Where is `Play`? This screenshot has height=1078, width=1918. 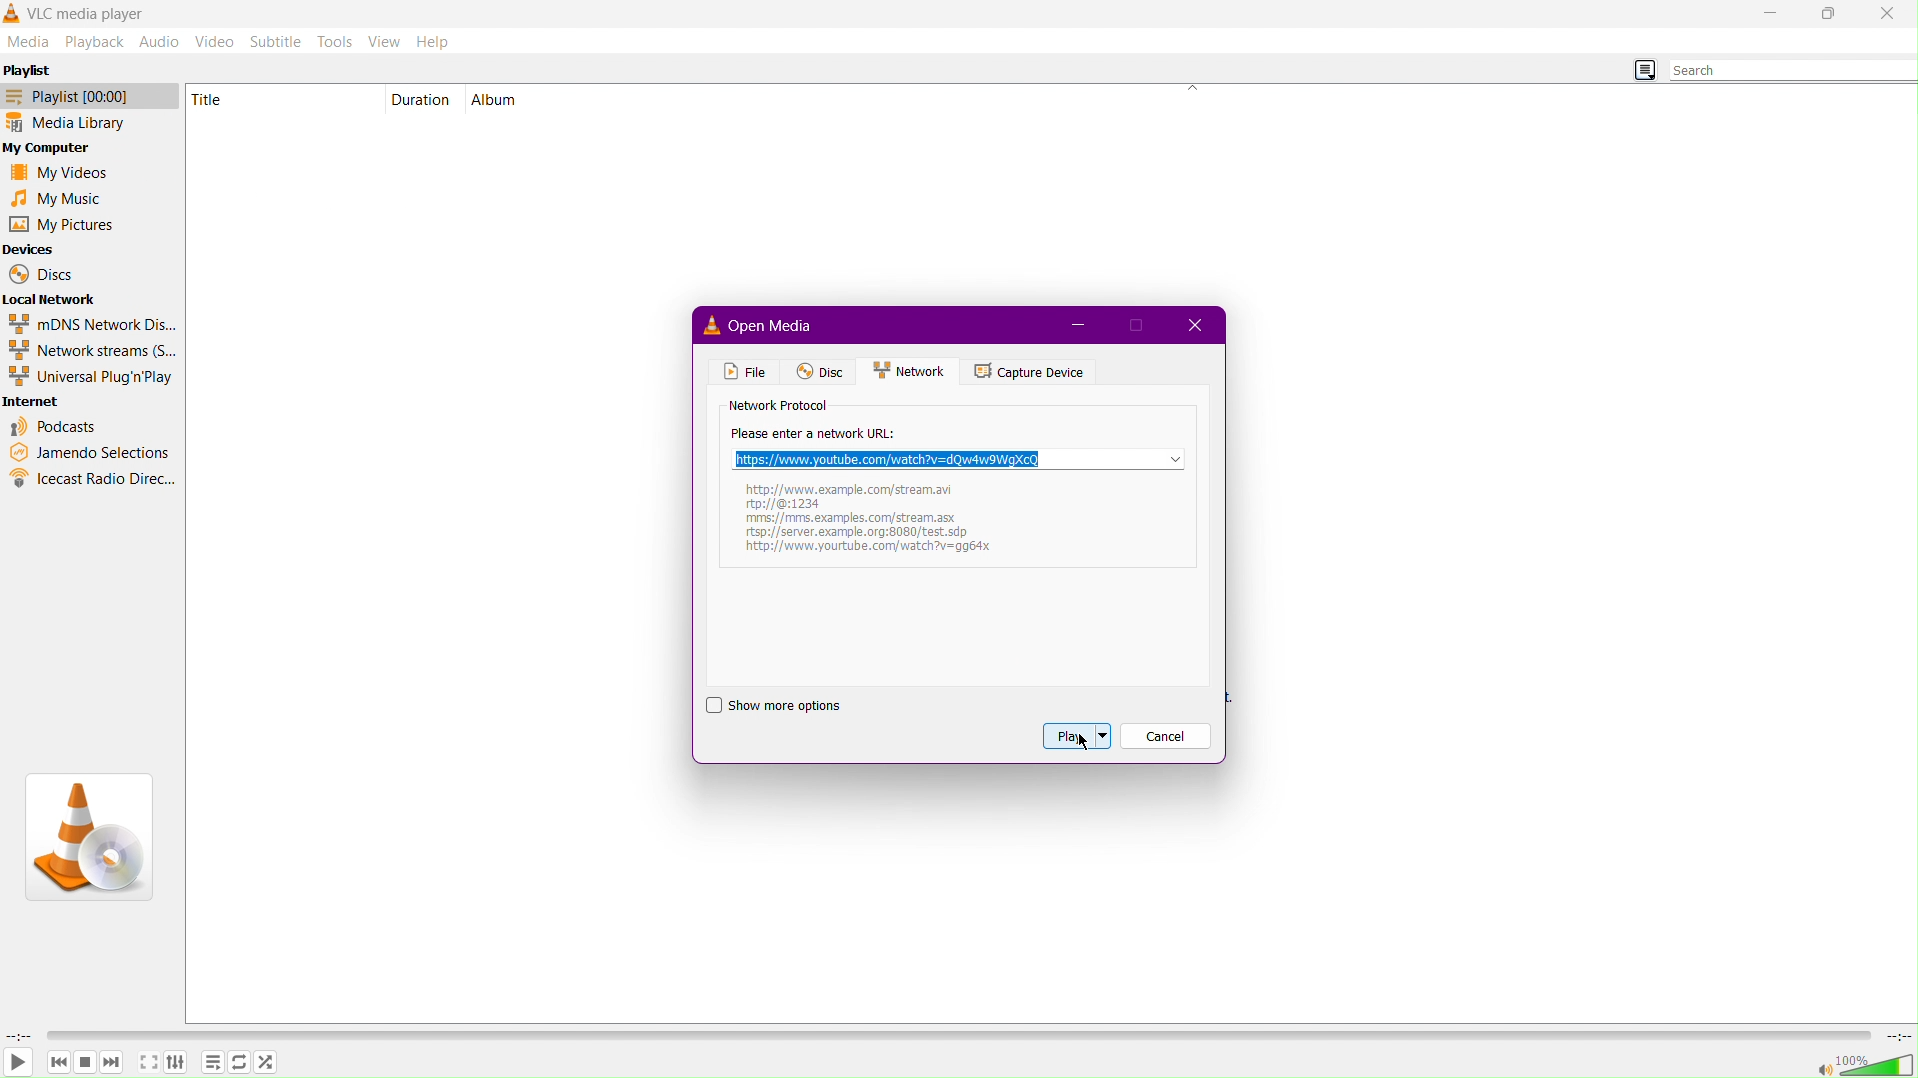 Play is located at coordinates (20, 1064).